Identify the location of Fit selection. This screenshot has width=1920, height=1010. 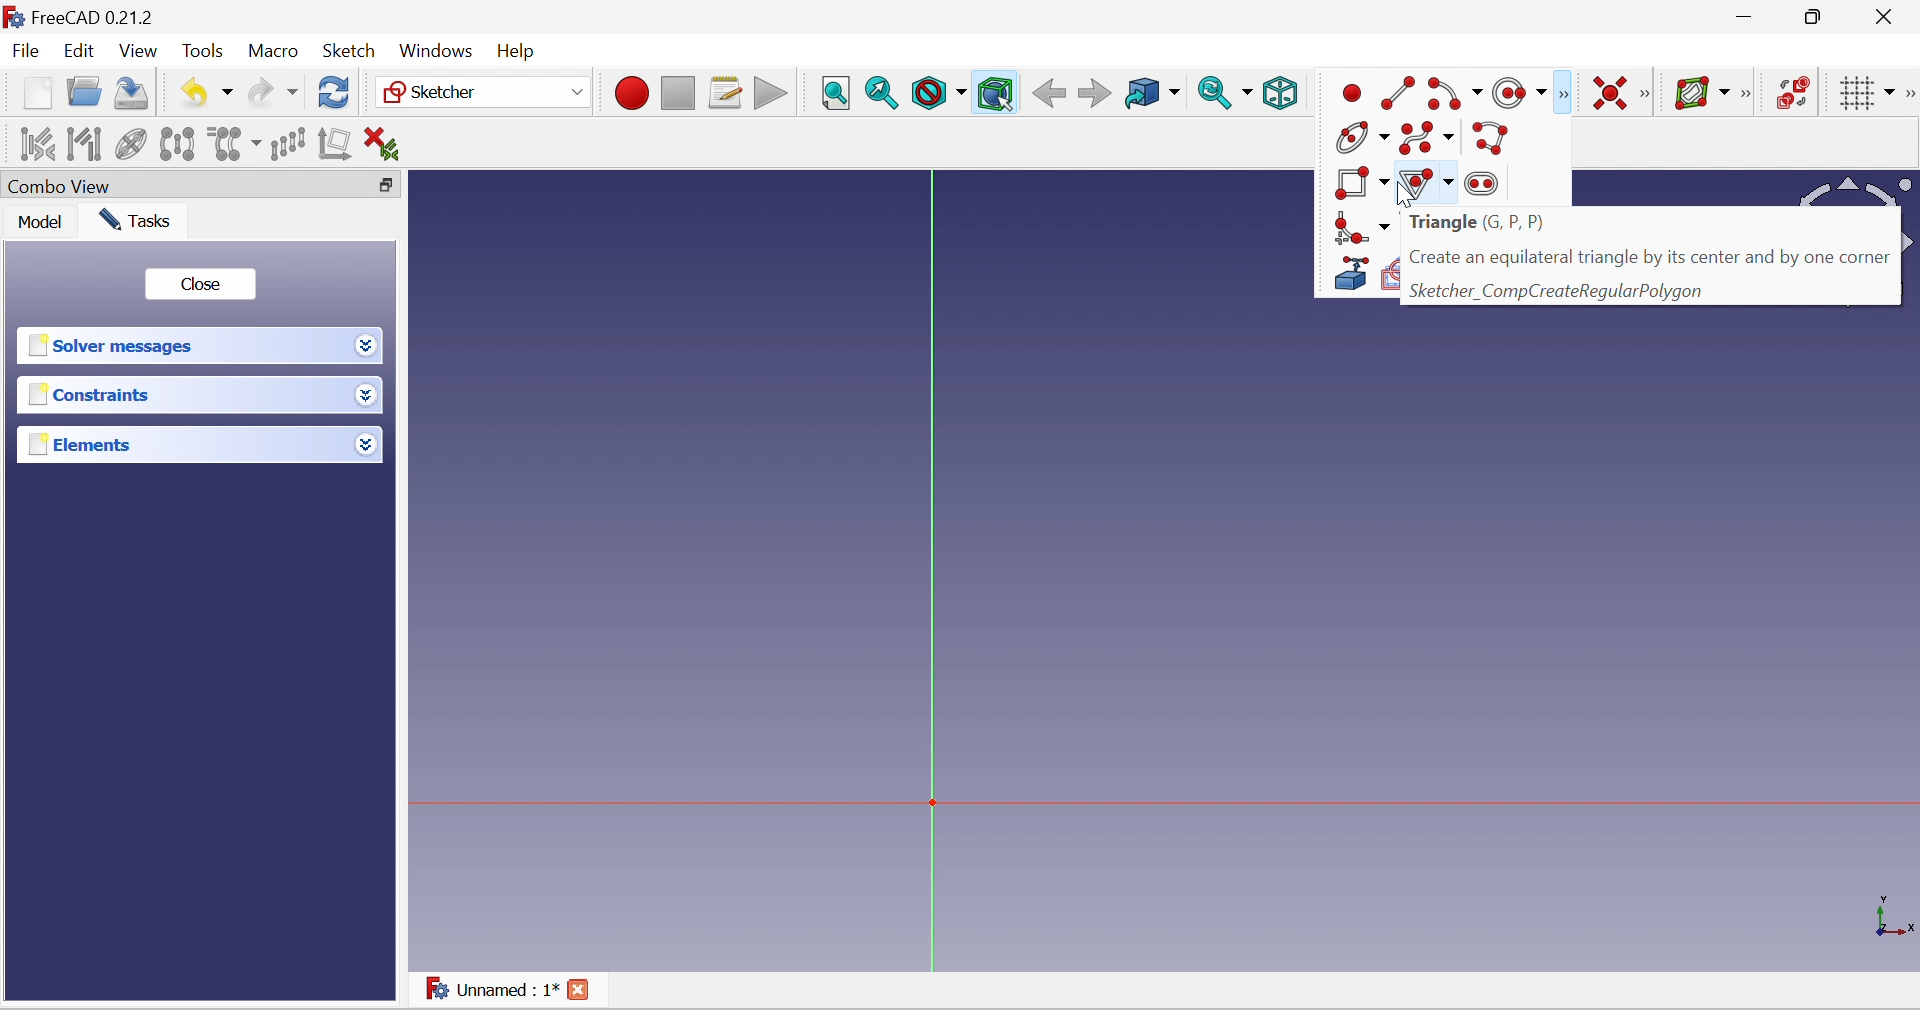
(882, 94).